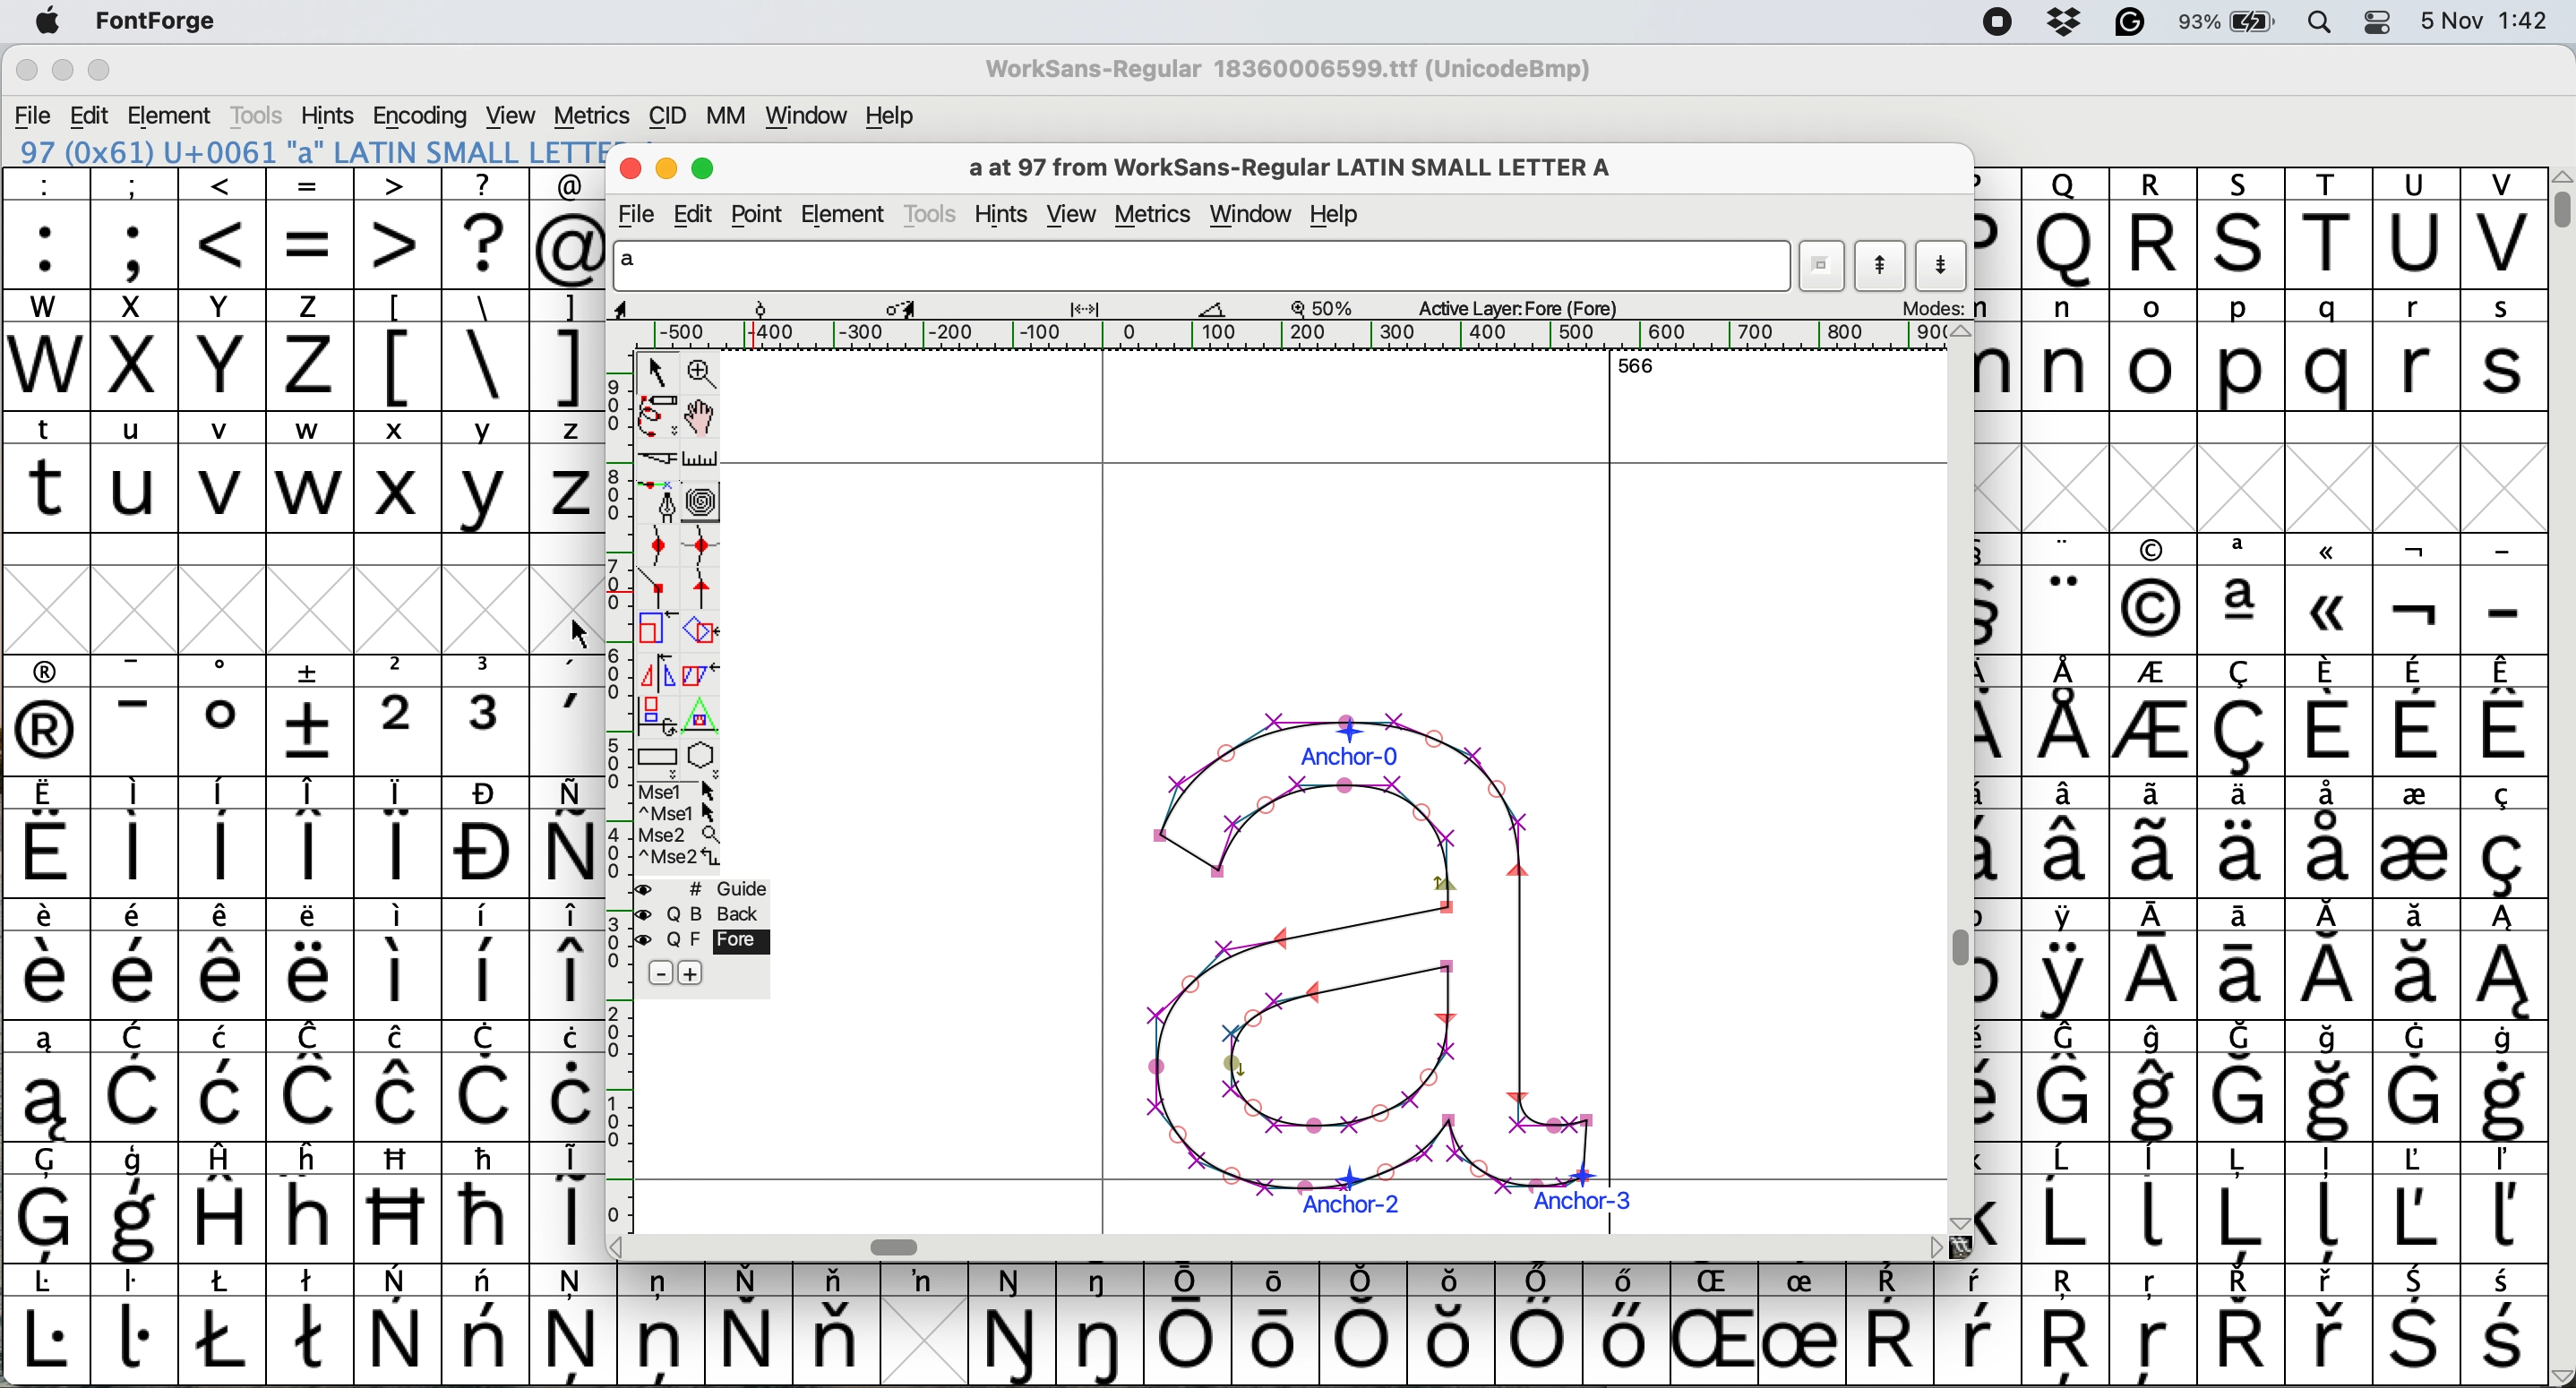  What do you see at coordinates (136, 960) in the screenshot?
I see `symbol` at bounding box center [136, 960].